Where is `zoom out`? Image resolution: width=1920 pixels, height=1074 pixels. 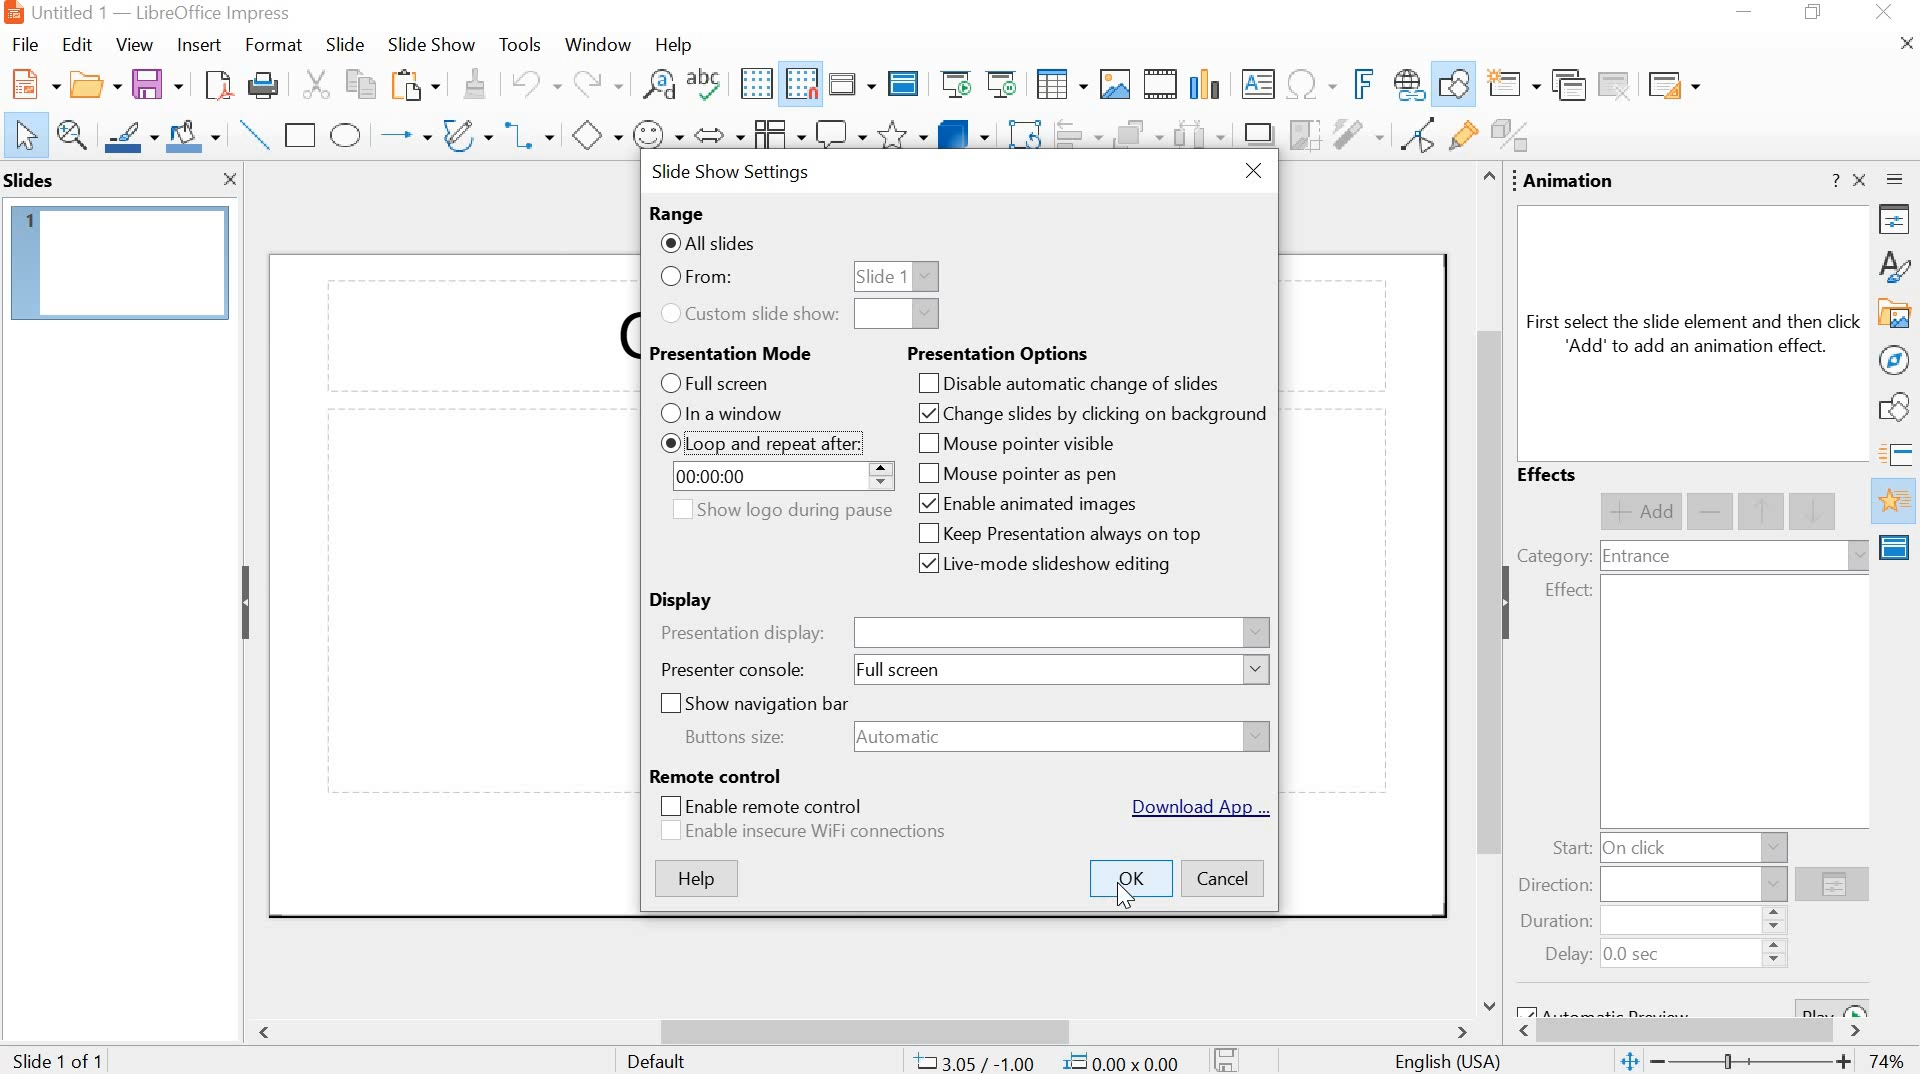 zoom out is located at coordinates (1660, 1062).